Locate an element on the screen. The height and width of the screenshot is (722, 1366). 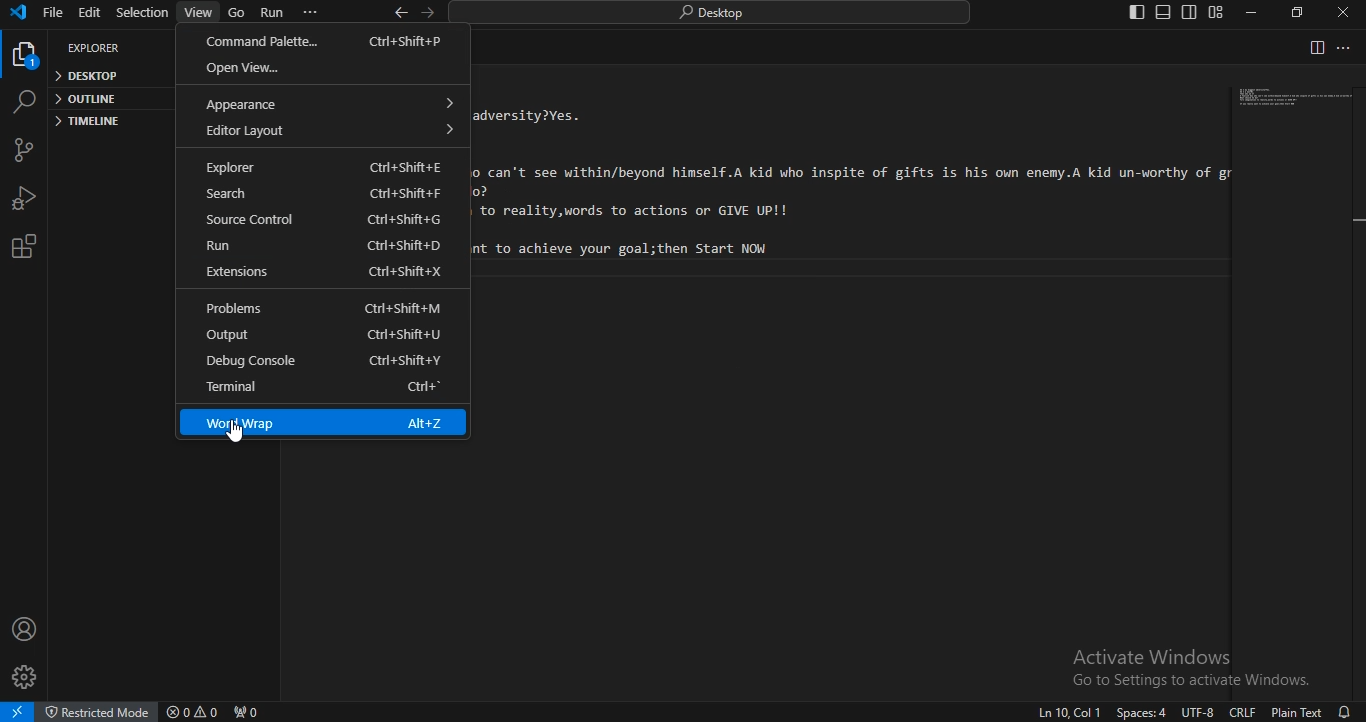
toggle secondary side bar is located at coordinates (1191, 13).